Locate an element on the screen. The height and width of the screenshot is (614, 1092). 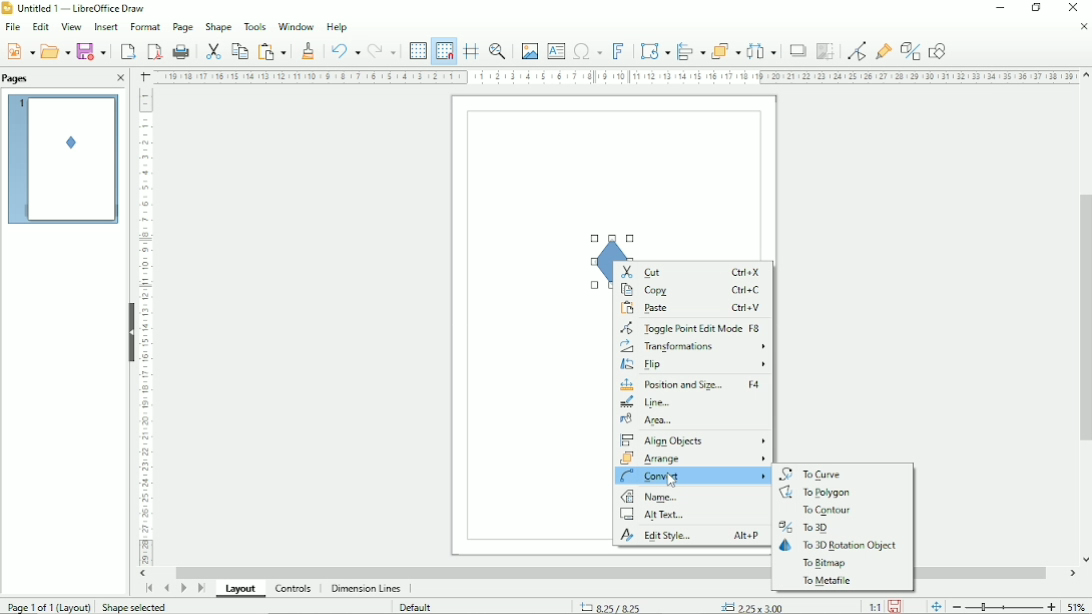
Page 1 of 1 (Layout) is located at coordinates (47, 605).